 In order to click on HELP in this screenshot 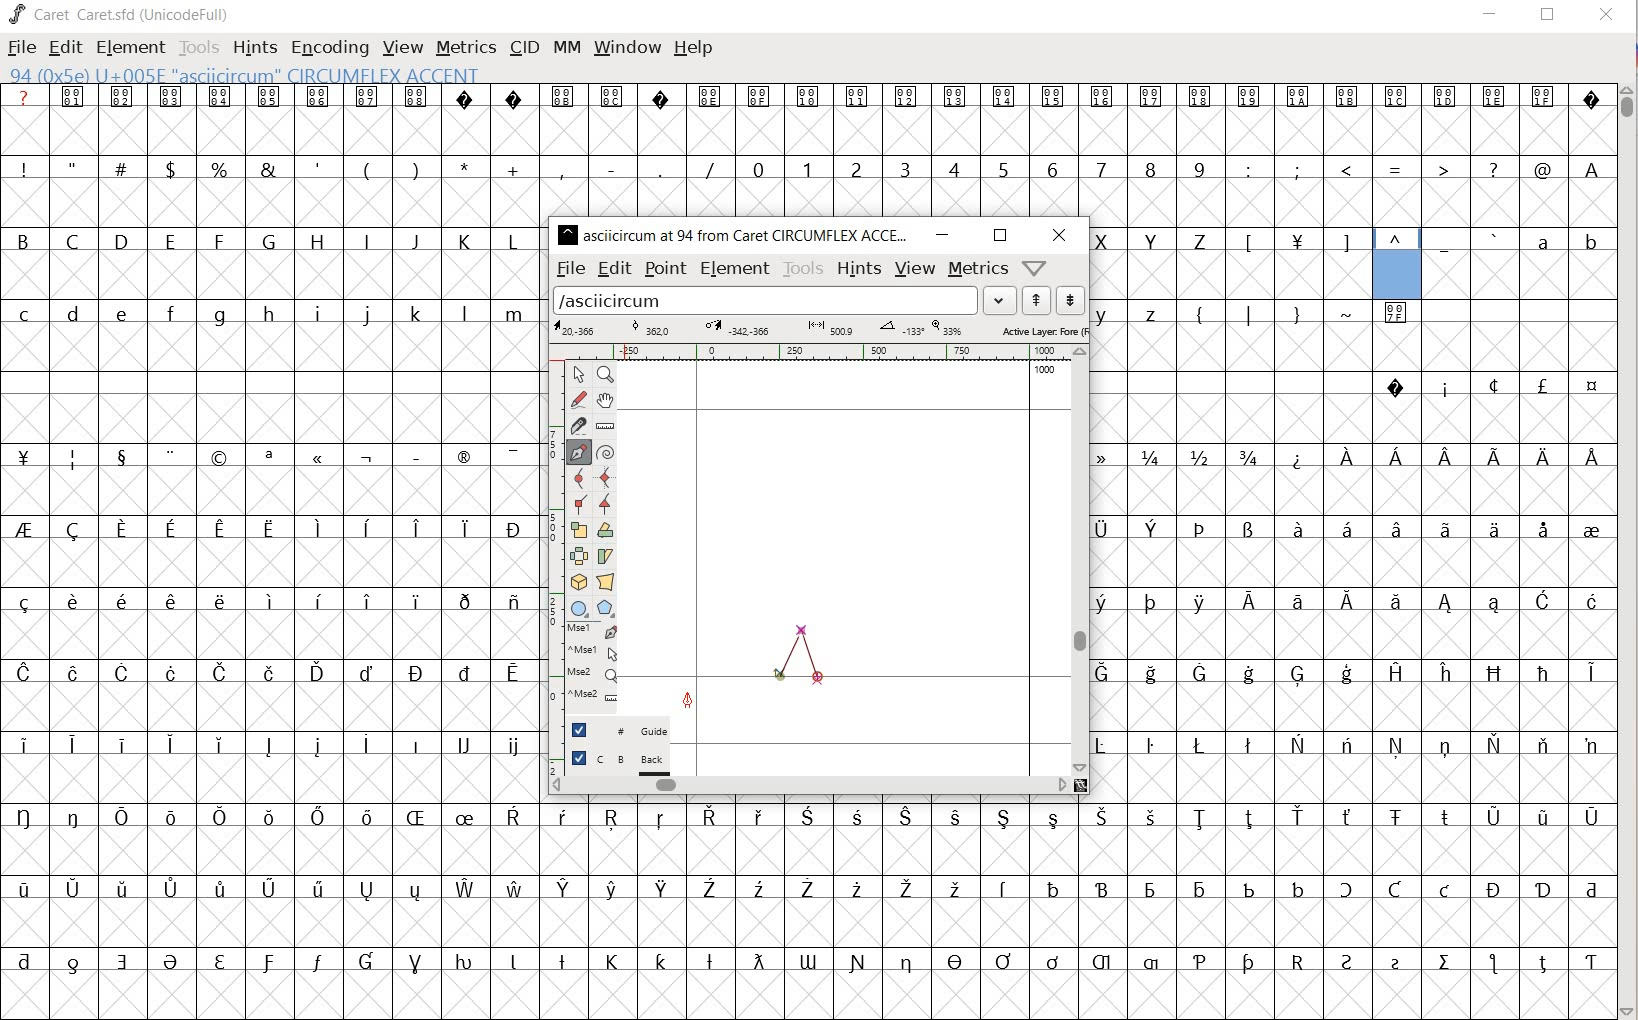, I will do `click(694, 47)`.